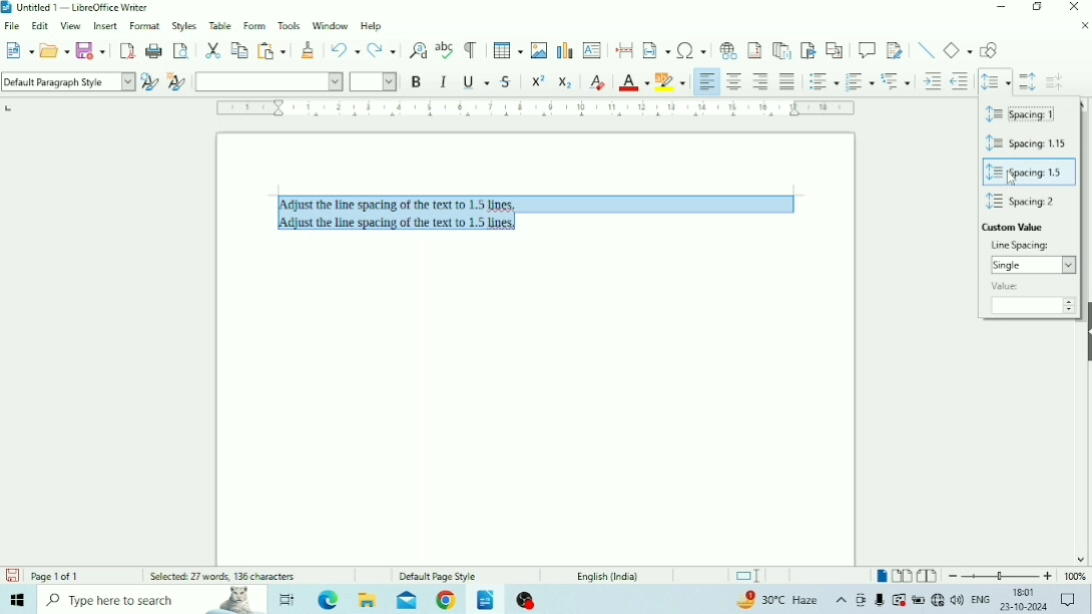 The height and width of the screenshot is (614, 1092). I want to click on Show Track Changes Functions, so click(895, 48).